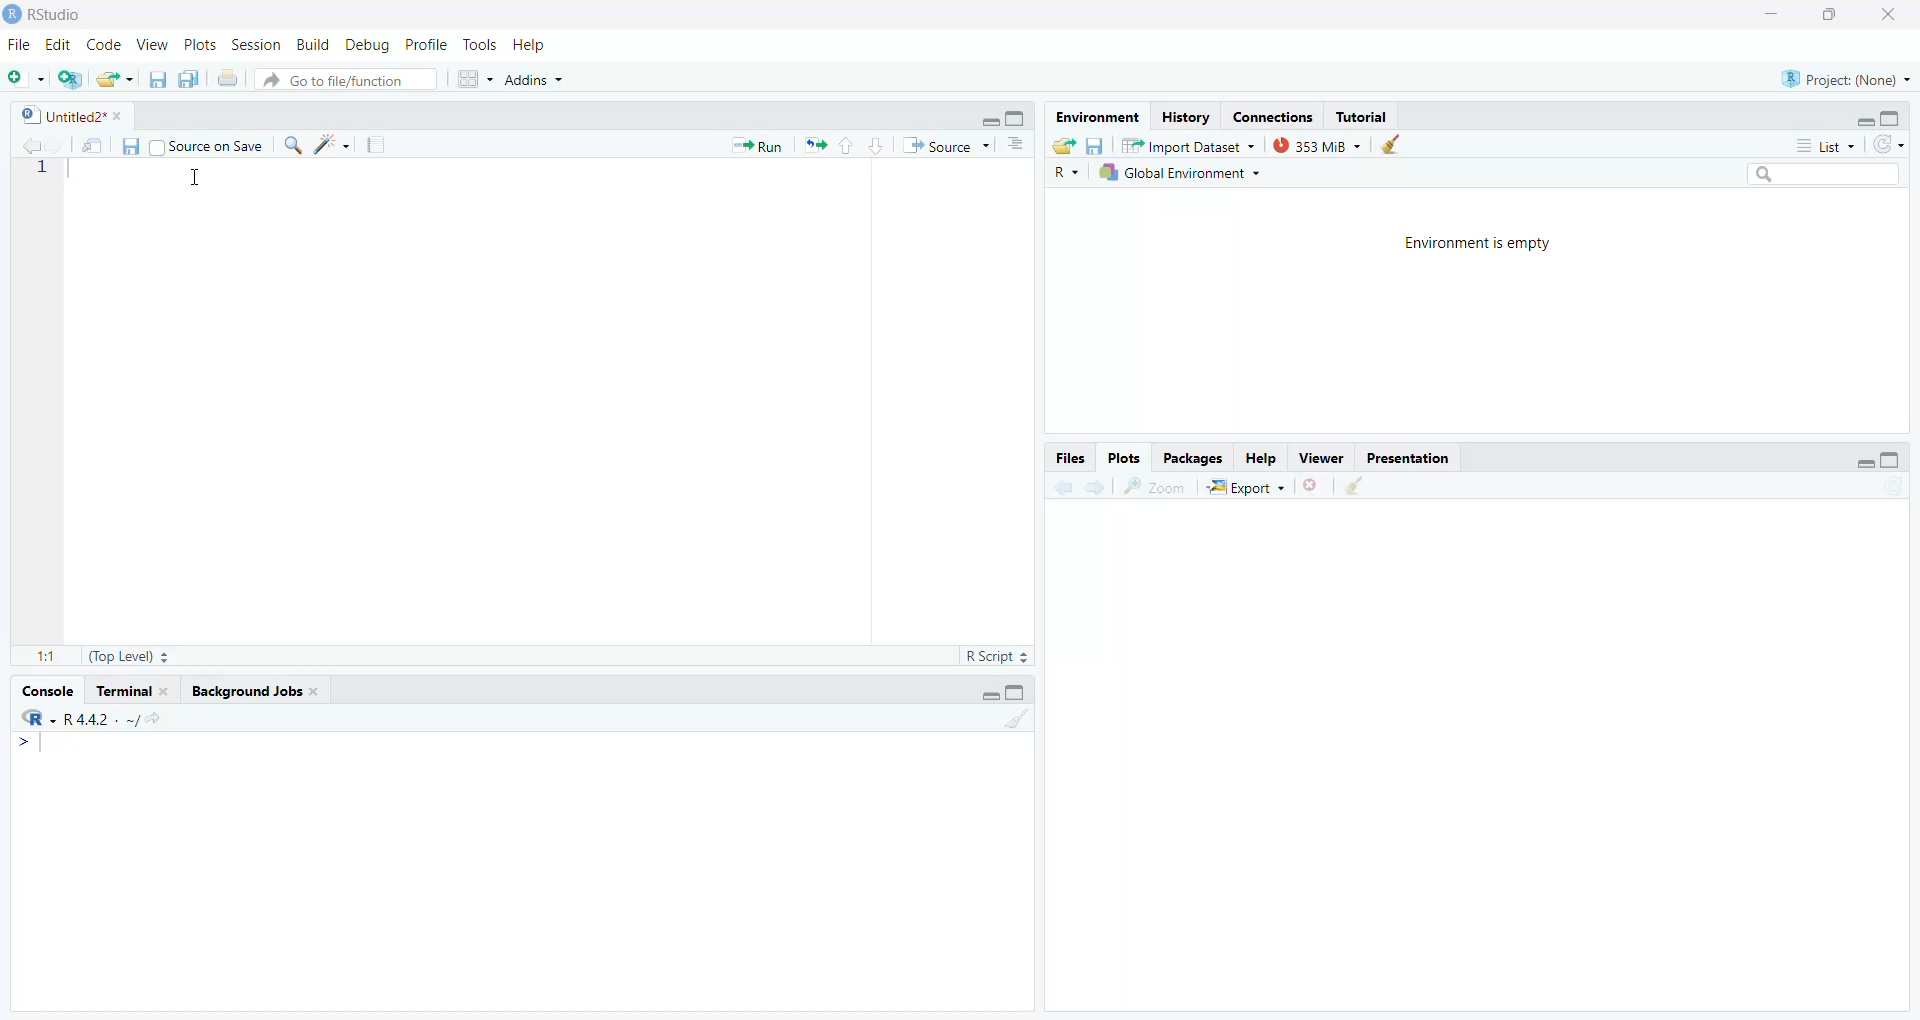 The image size is (1920, 1020). Describe the element at coordinates (1022, 145) in the screenshot. I see `show document outline` at that location.